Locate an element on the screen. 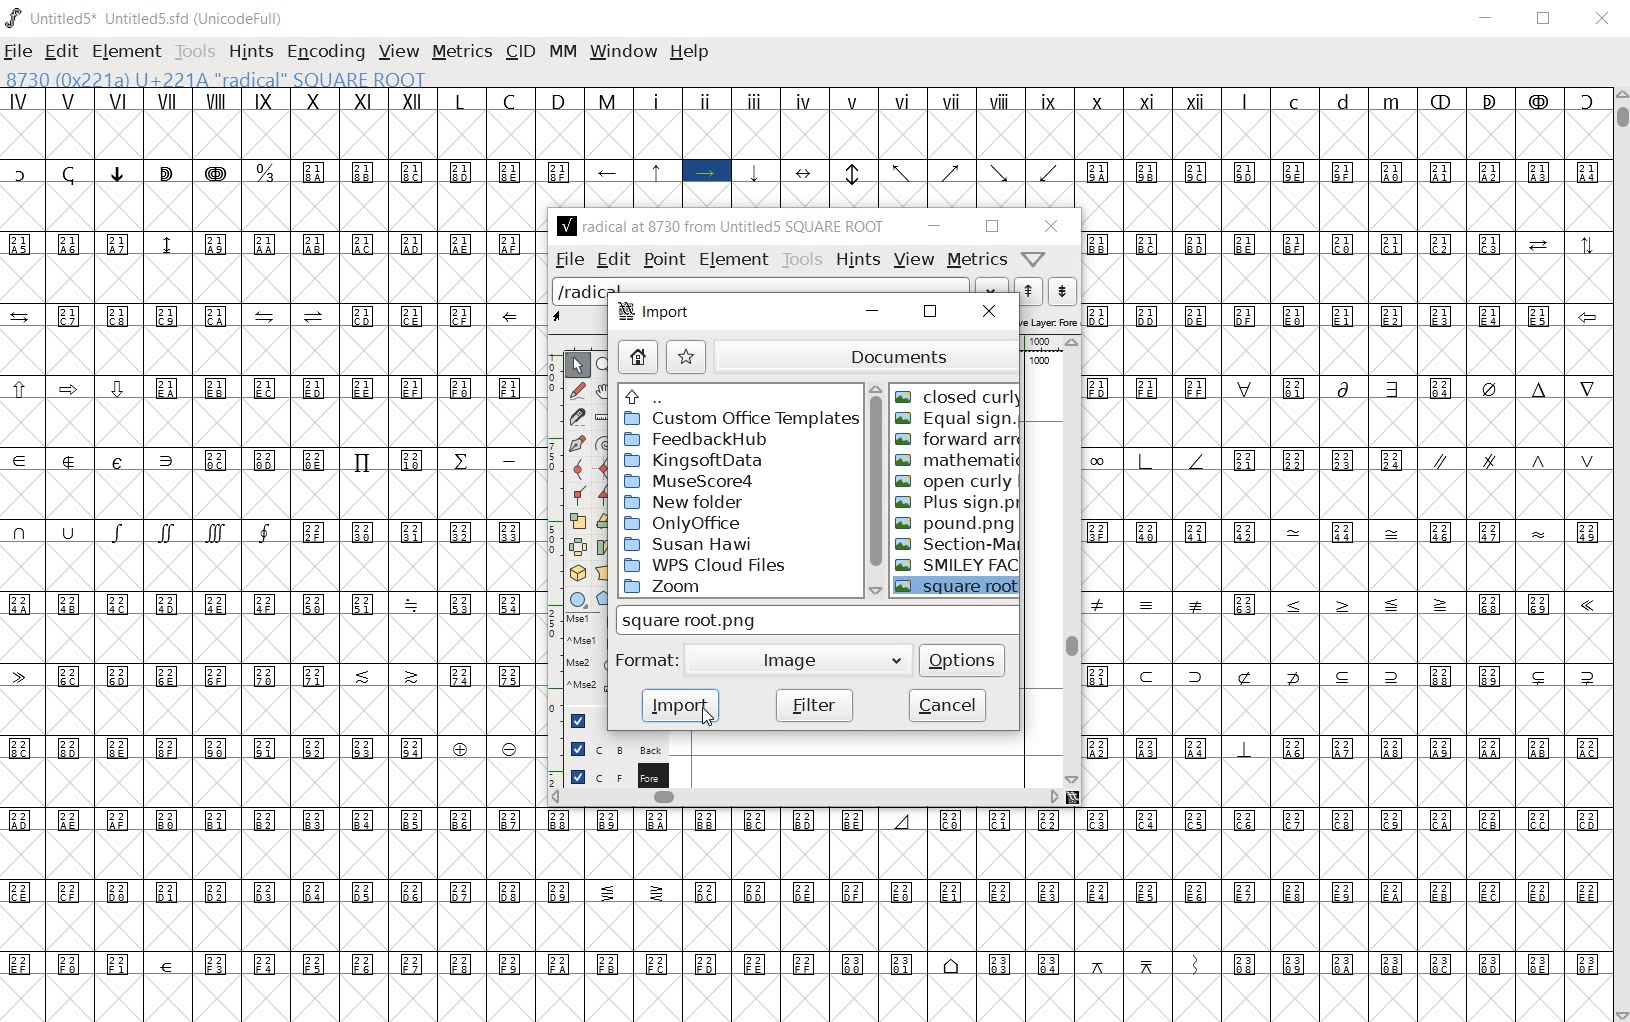  Add a corner point is located at coordinates (578, 493).